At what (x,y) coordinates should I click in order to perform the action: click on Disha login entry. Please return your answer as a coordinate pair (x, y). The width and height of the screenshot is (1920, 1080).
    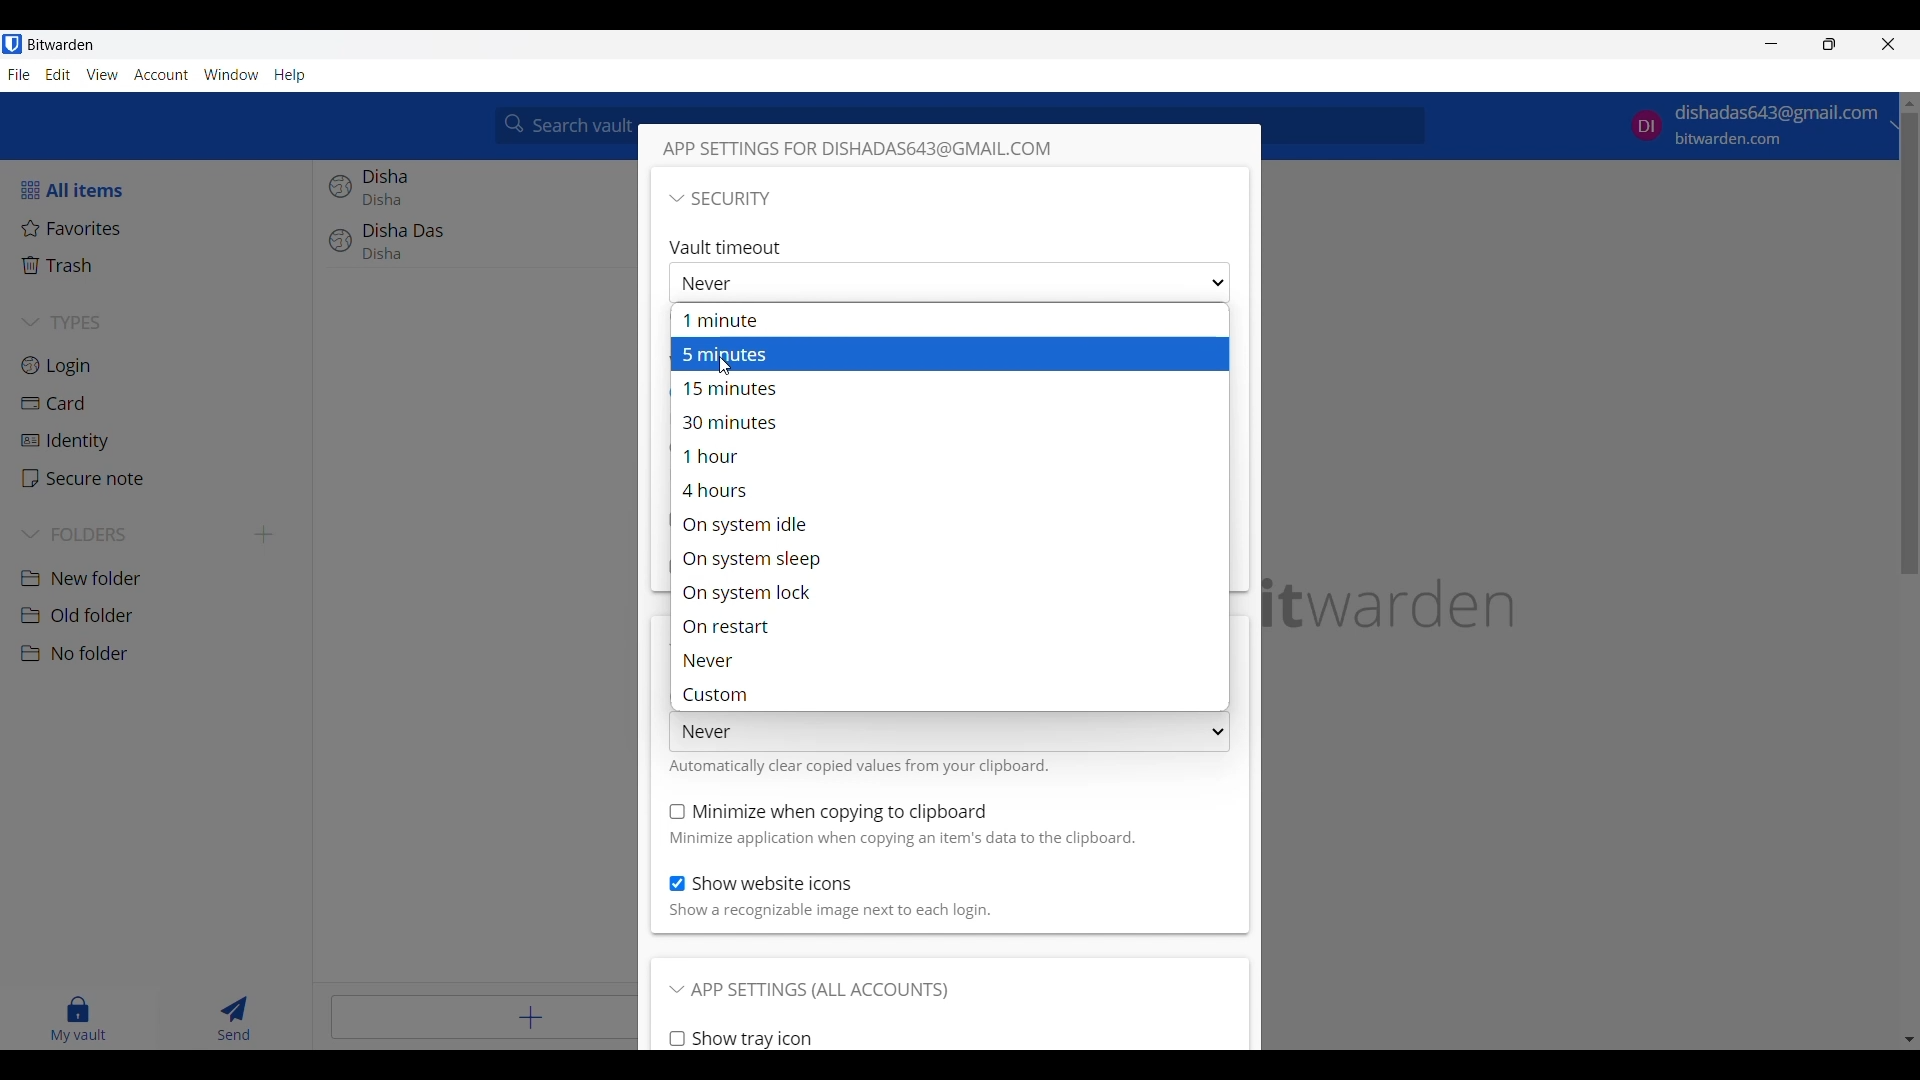
    Looking at the image, I should click on (475, 191).